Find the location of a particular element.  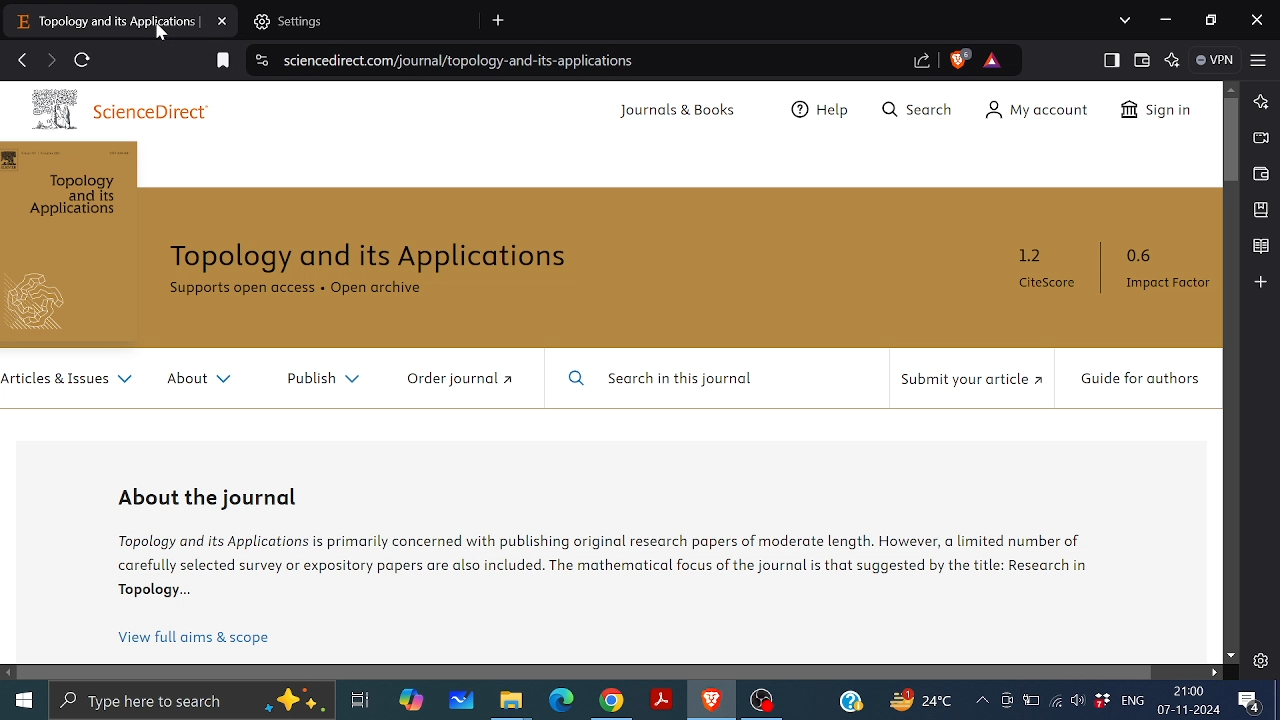

About the journal is located at coordinates (208, 500).